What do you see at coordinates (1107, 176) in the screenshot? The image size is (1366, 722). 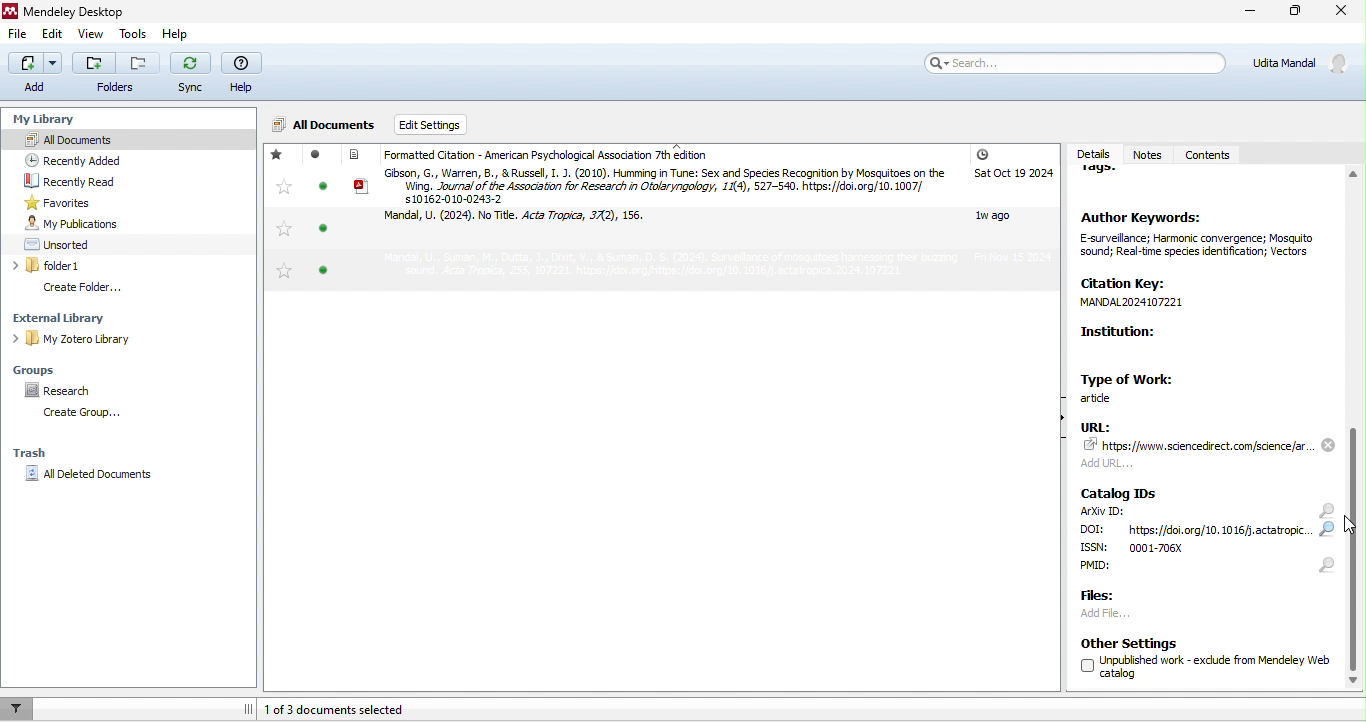 I see `tags` at bounding box center [1107, 176].